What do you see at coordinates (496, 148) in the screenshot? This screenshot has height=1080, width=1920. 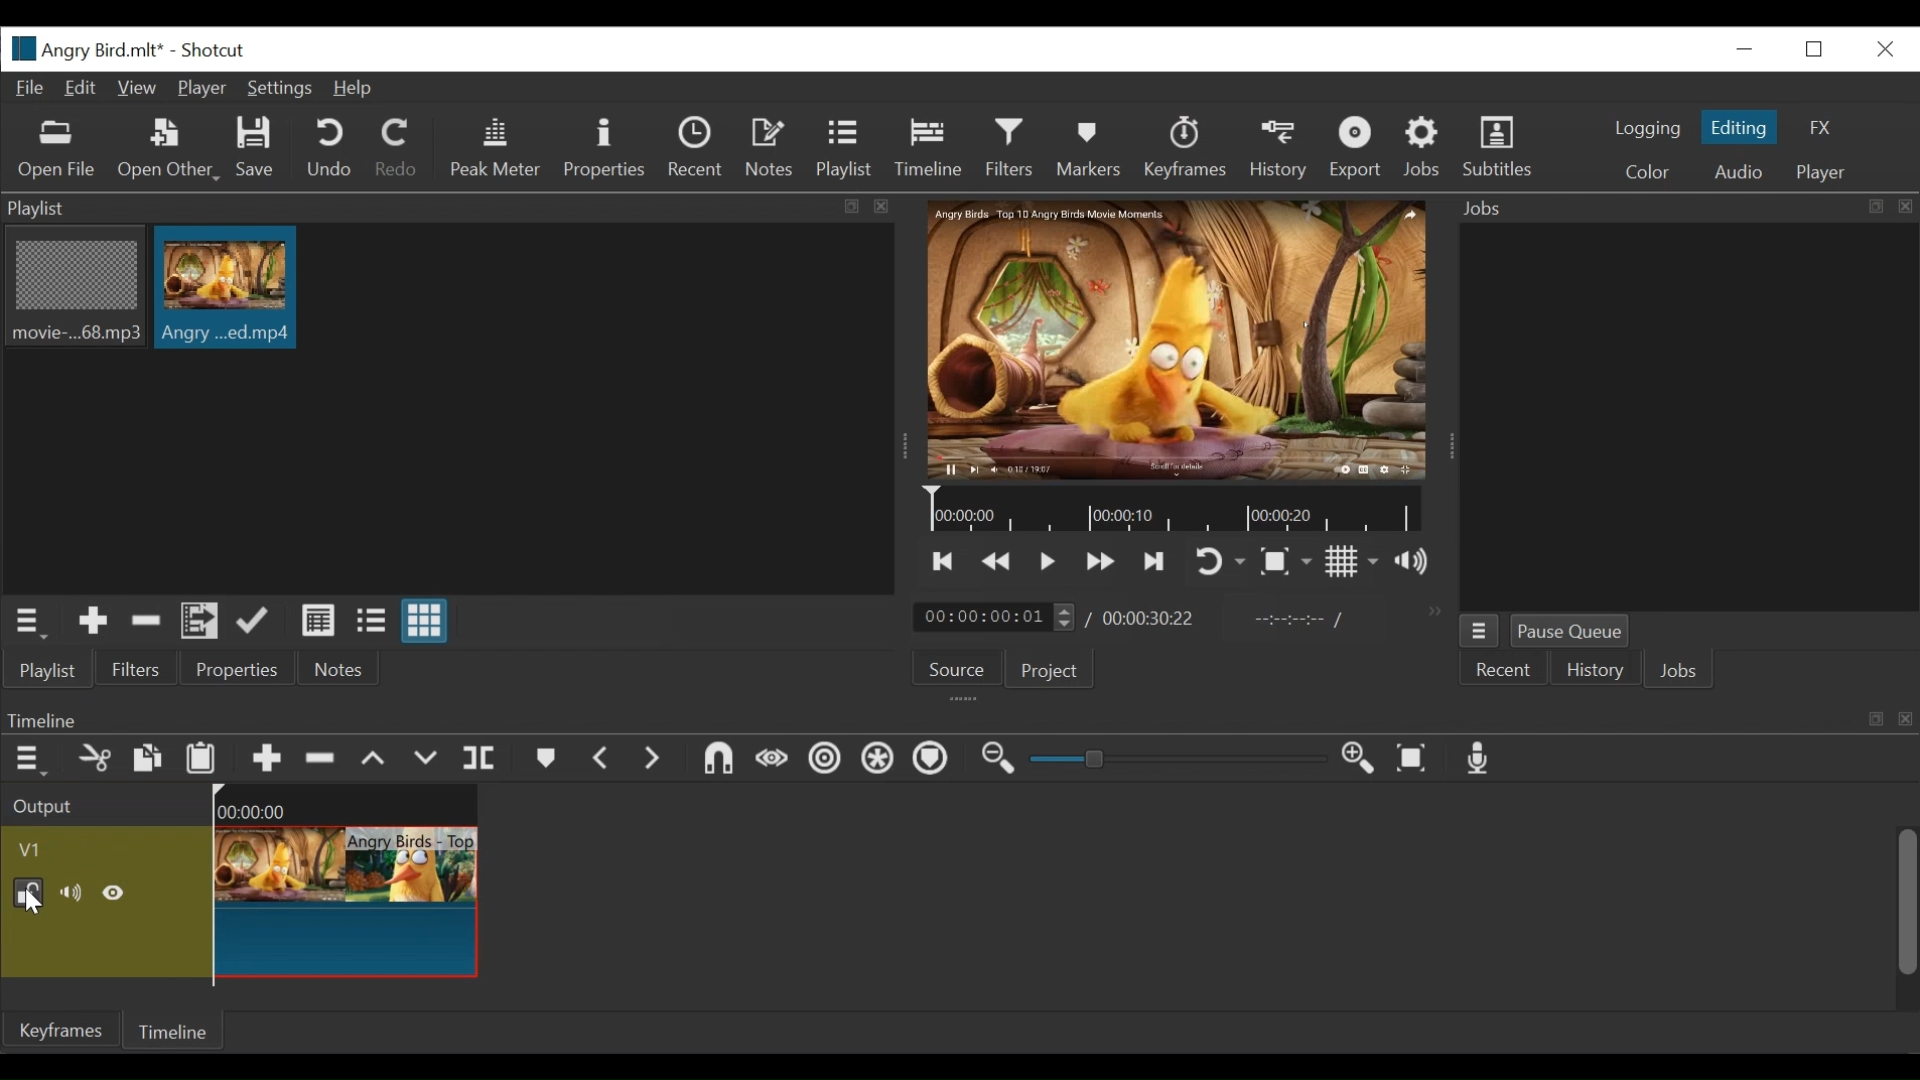 I see `Peak Meter` at bounding box center [496, 148].